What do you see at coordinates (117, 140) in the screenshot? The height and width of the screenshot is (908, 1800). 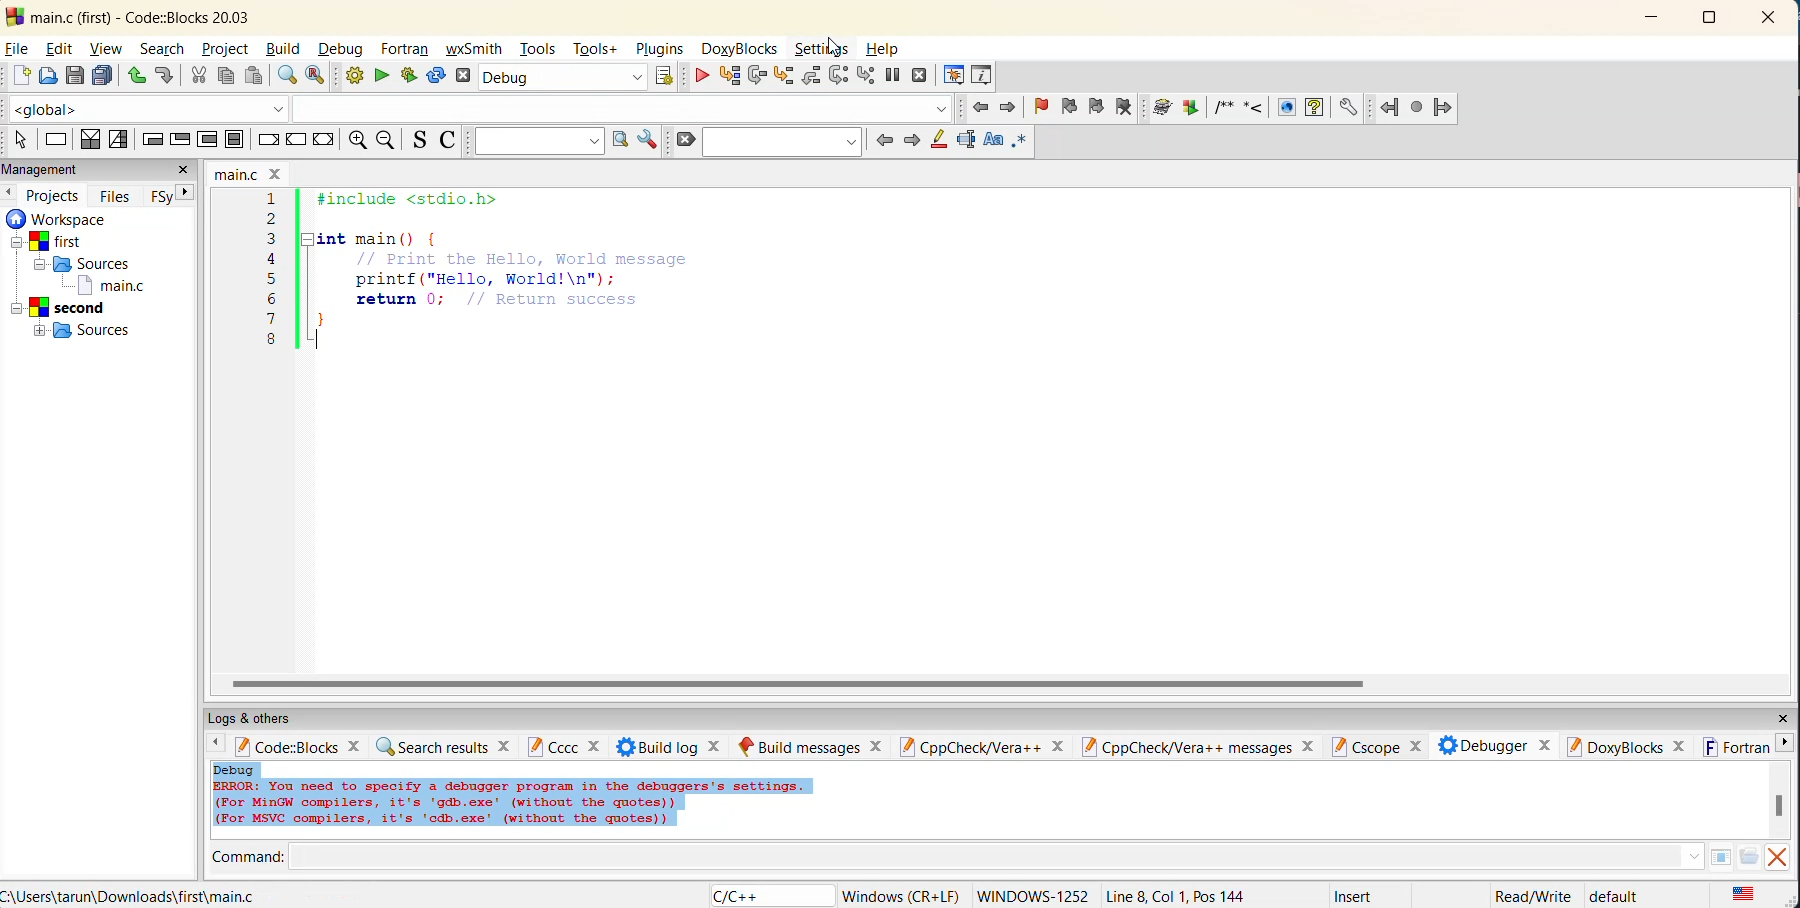 I see `selection` at bounding box center [117, 140].